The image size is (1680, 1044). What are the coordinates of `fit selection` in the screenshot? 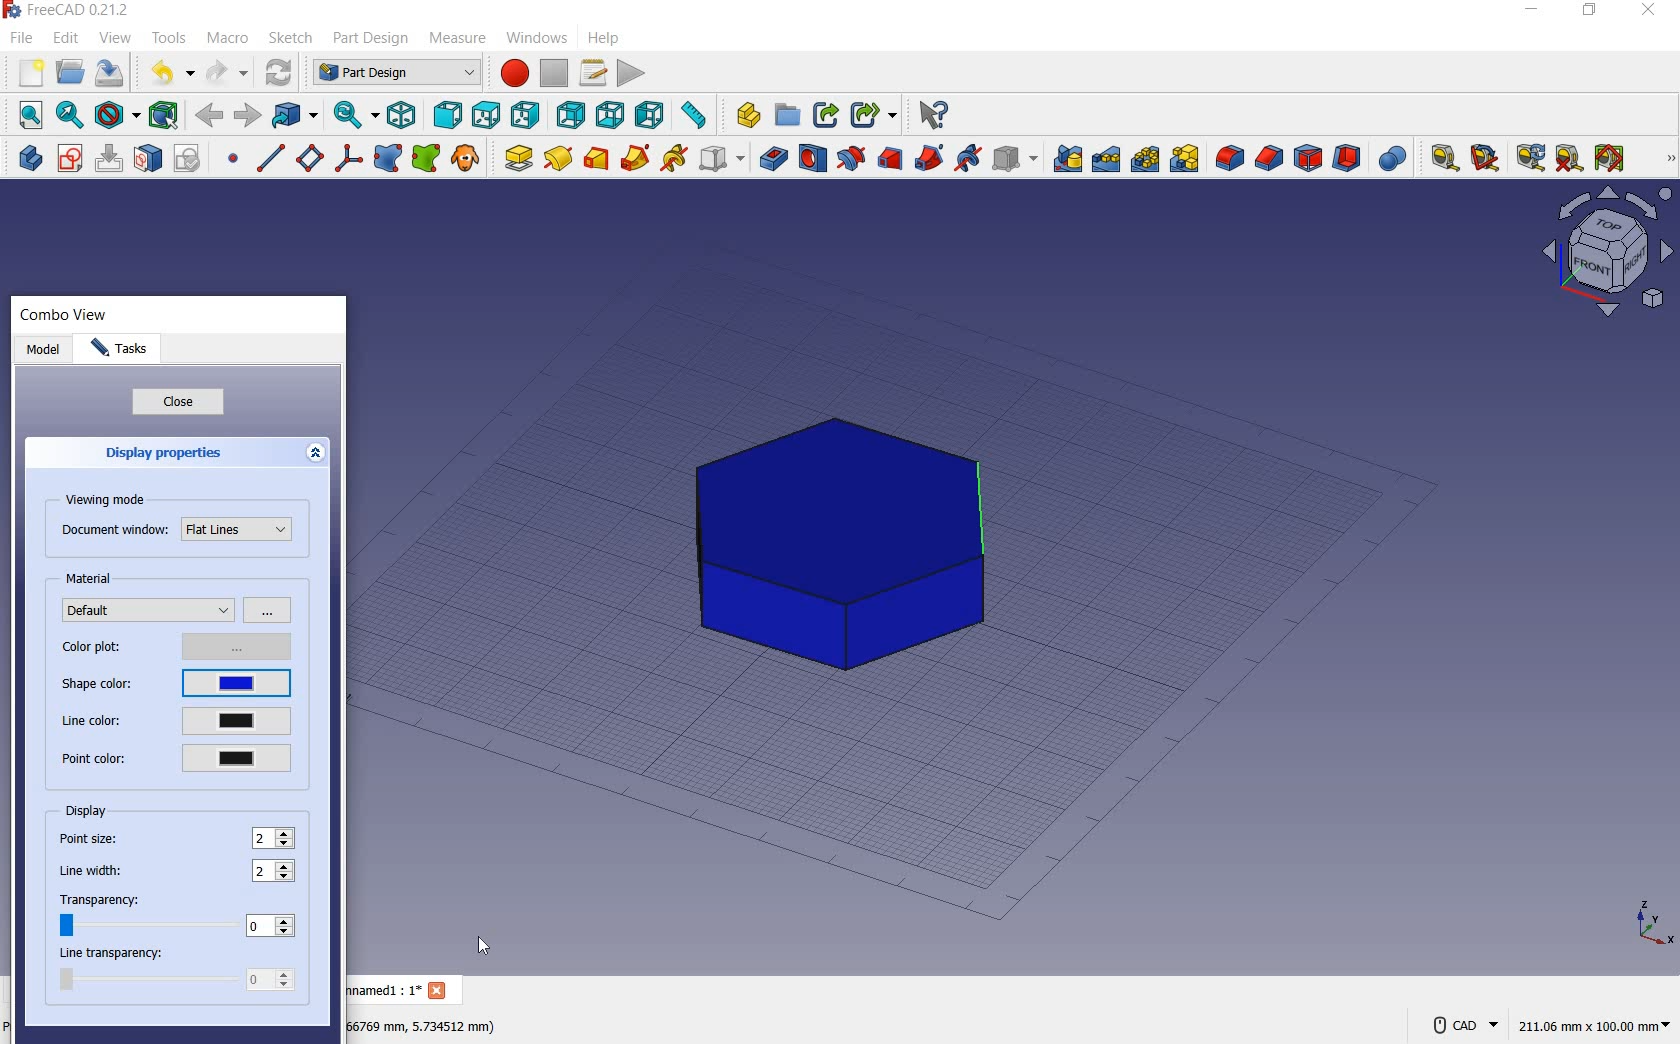 It's located at (69, 115).